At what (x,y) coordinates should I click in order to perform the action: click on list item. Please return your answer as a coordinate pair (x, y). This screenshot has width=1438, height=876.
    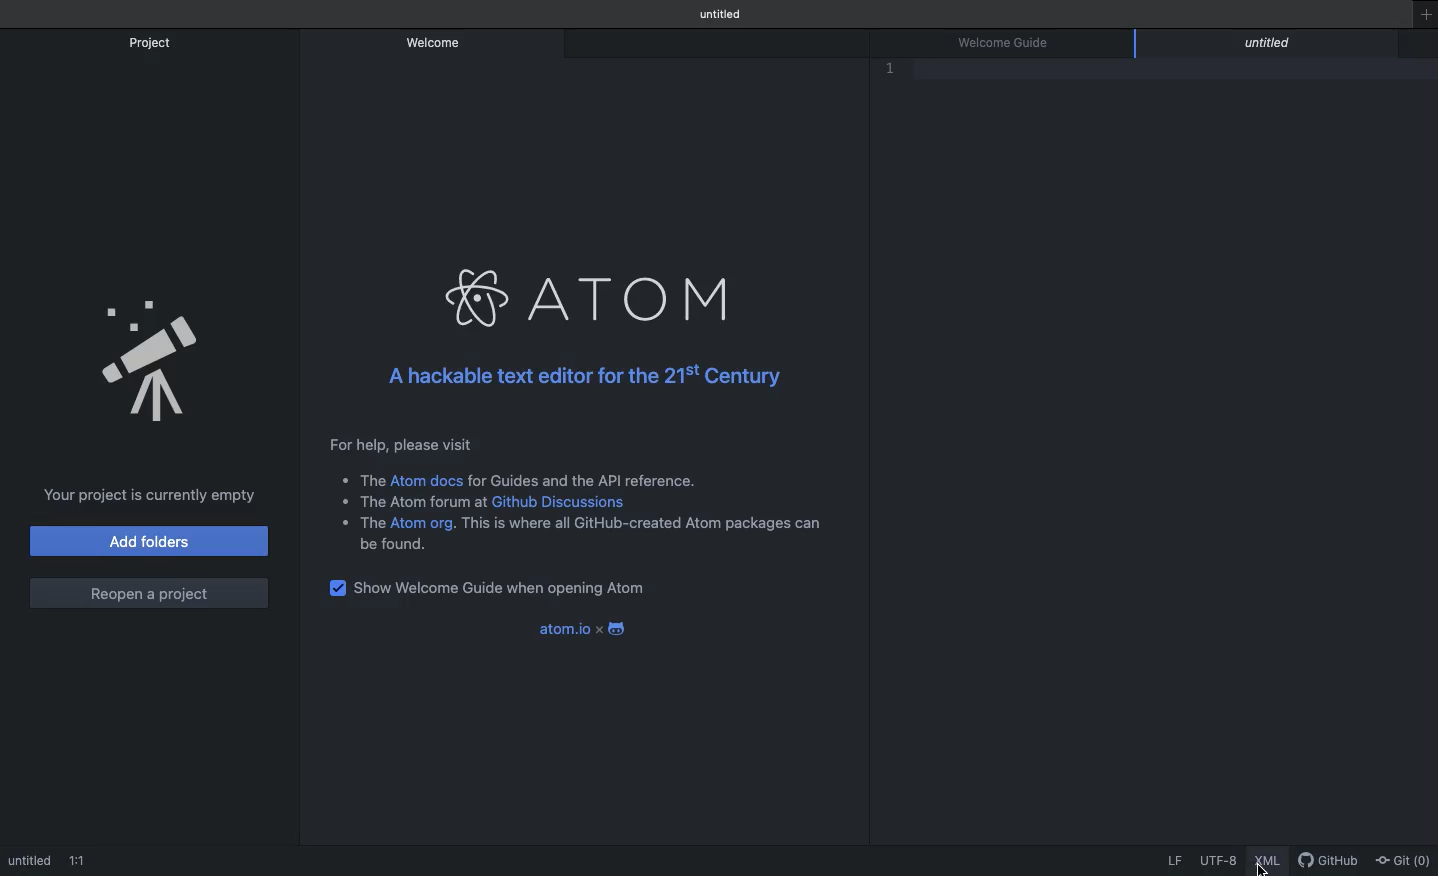
    Looking at the image, I should click on (355, 477).